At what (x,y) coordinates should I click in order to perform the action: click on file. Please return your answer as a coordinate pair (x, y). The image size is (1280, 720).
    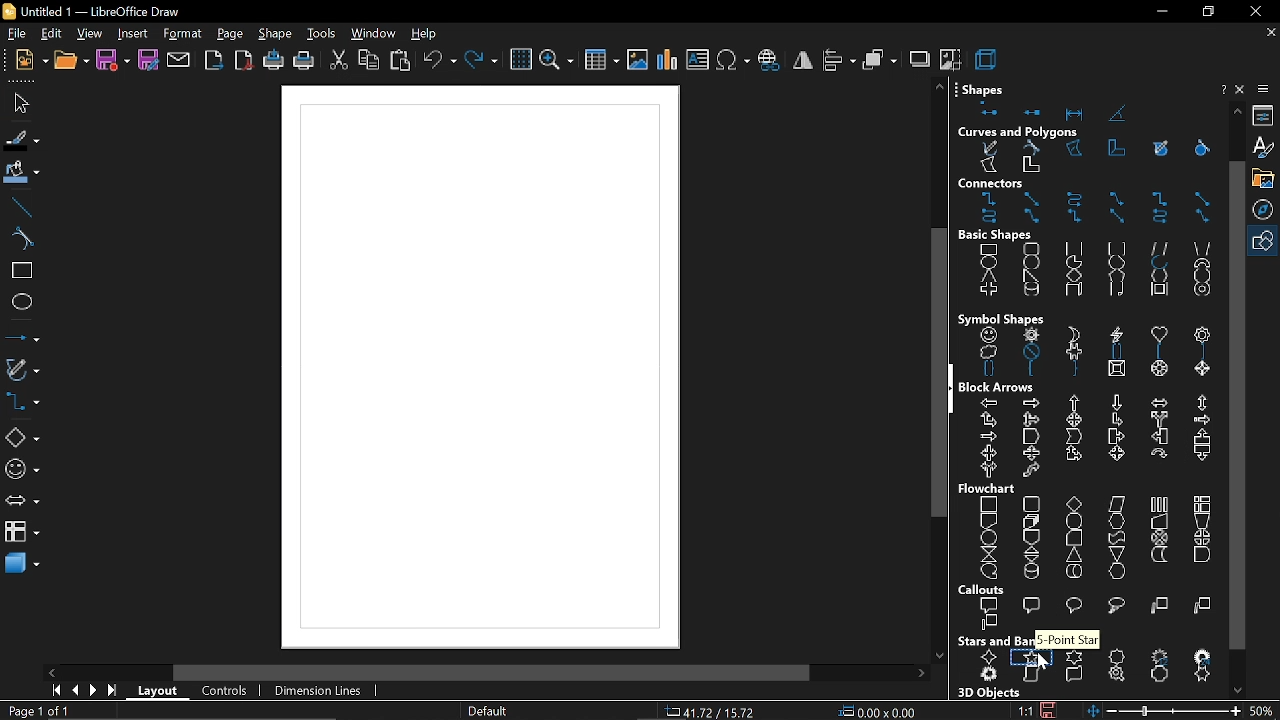
    Looking at the image, I should click on (24, 102).